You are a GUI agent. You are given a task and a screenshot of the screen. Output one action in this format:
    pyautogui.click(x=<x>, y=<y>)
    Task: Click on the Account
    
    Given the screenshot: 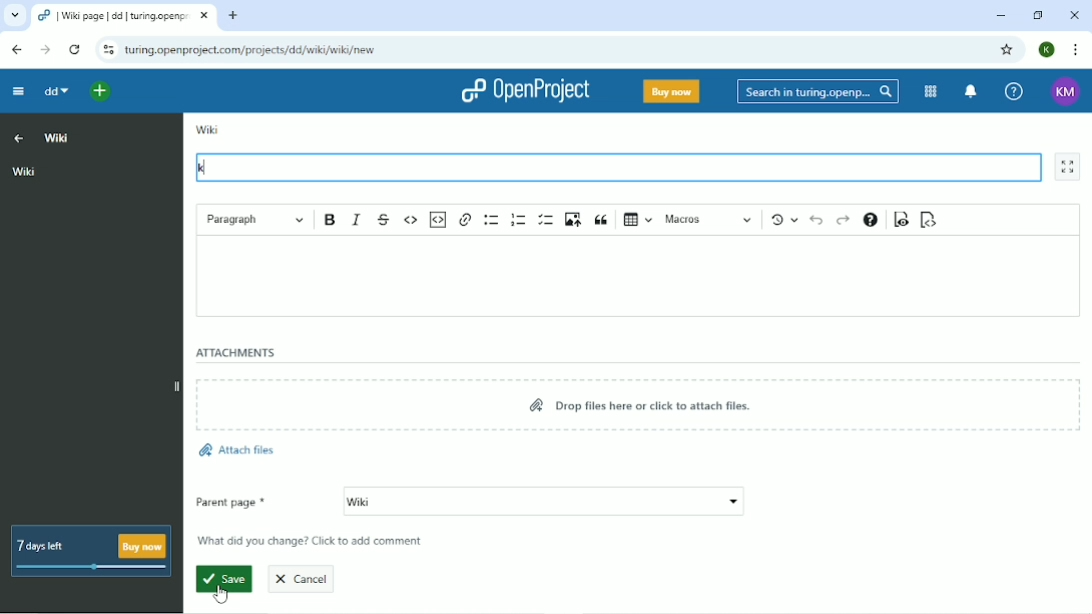 What is the action you would take?
    pyautogui.click(x=1067, y=90)
    